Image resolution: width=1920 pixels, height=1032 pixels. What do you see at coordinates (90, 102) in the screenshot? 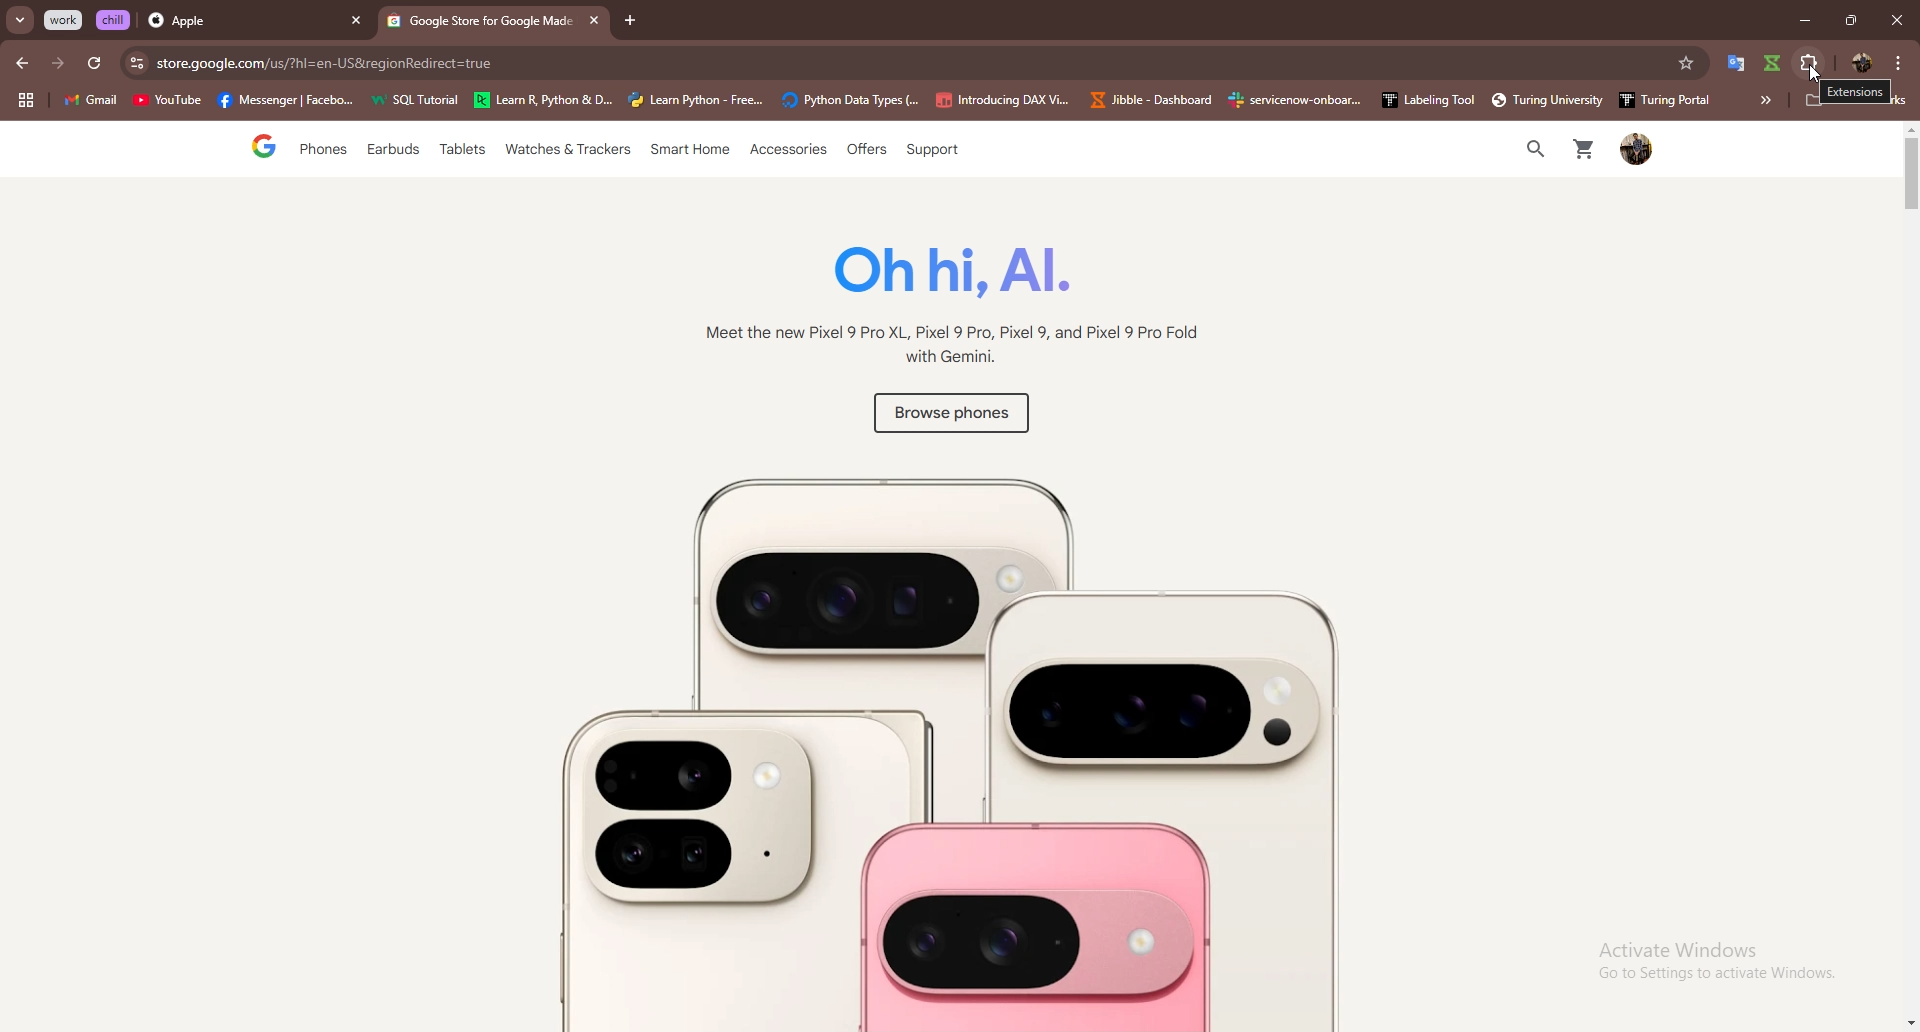
I see `gmail` at bounding box center [90, 102].